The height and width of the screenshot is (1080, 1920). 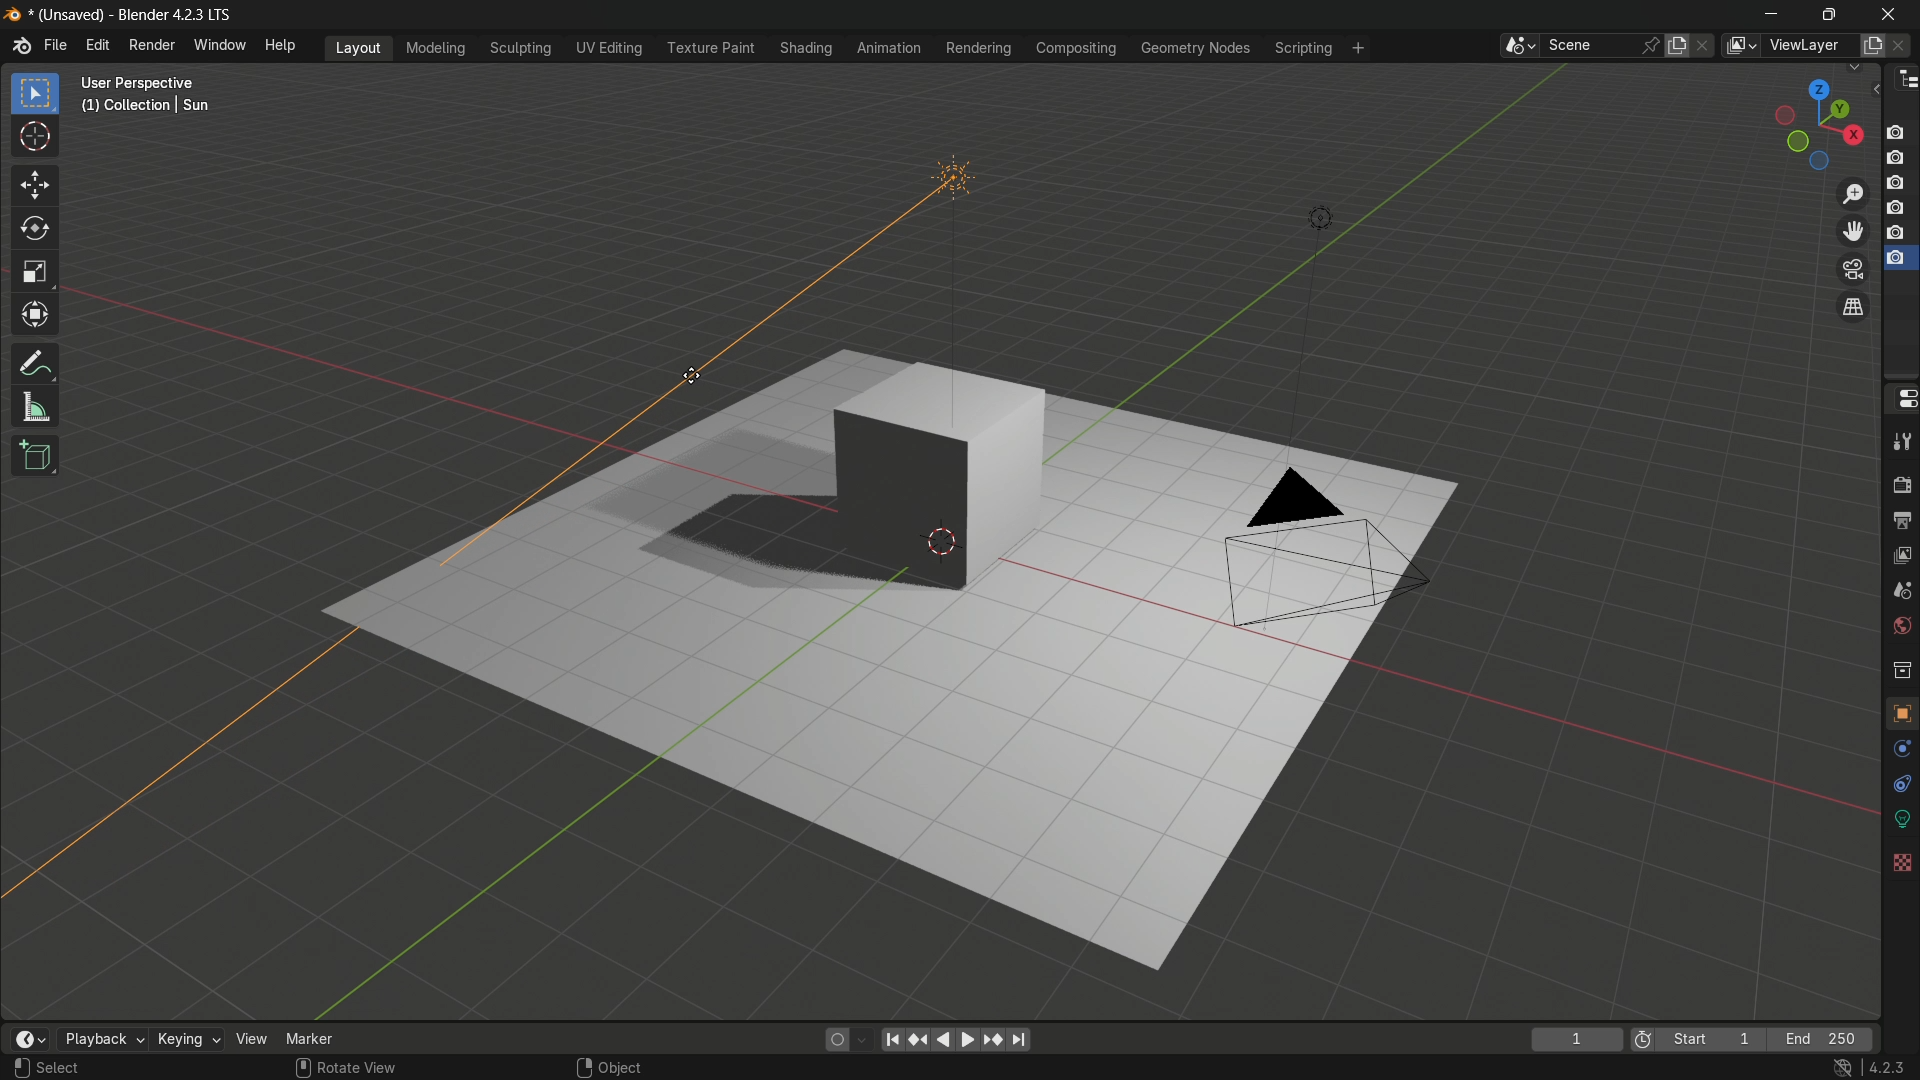 I want to click on animation, so click(x=888, y=48).